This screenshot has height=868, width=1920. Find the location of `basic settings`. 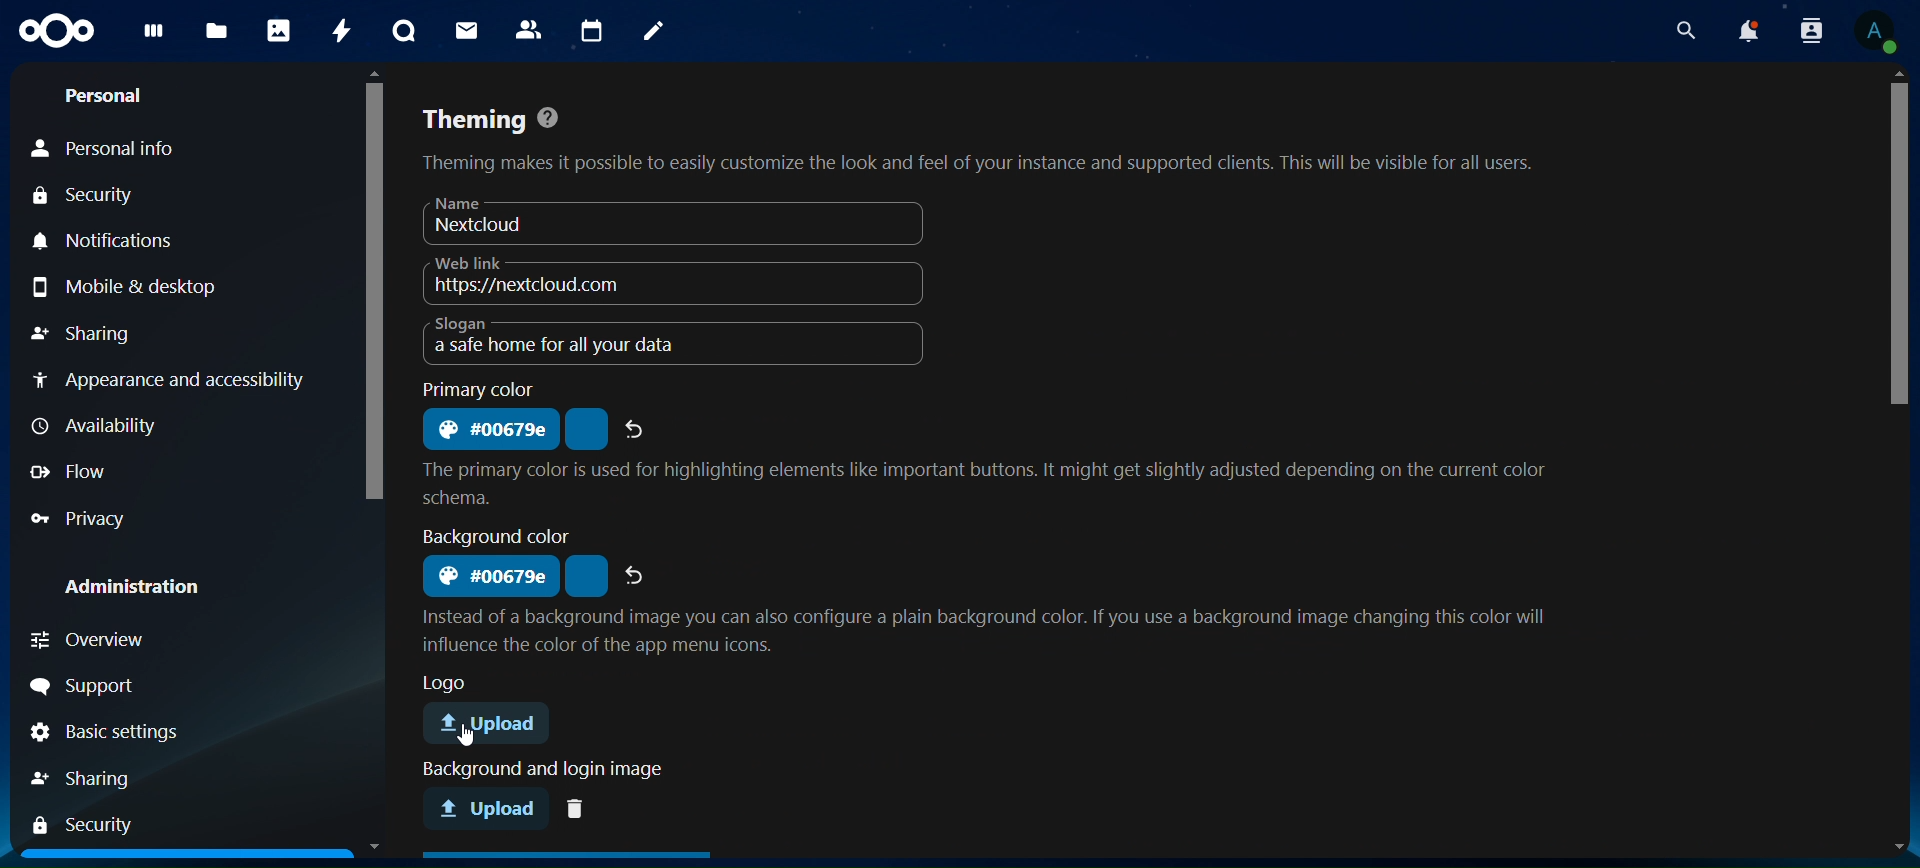

basic settings is located at coordinates (137, 734).